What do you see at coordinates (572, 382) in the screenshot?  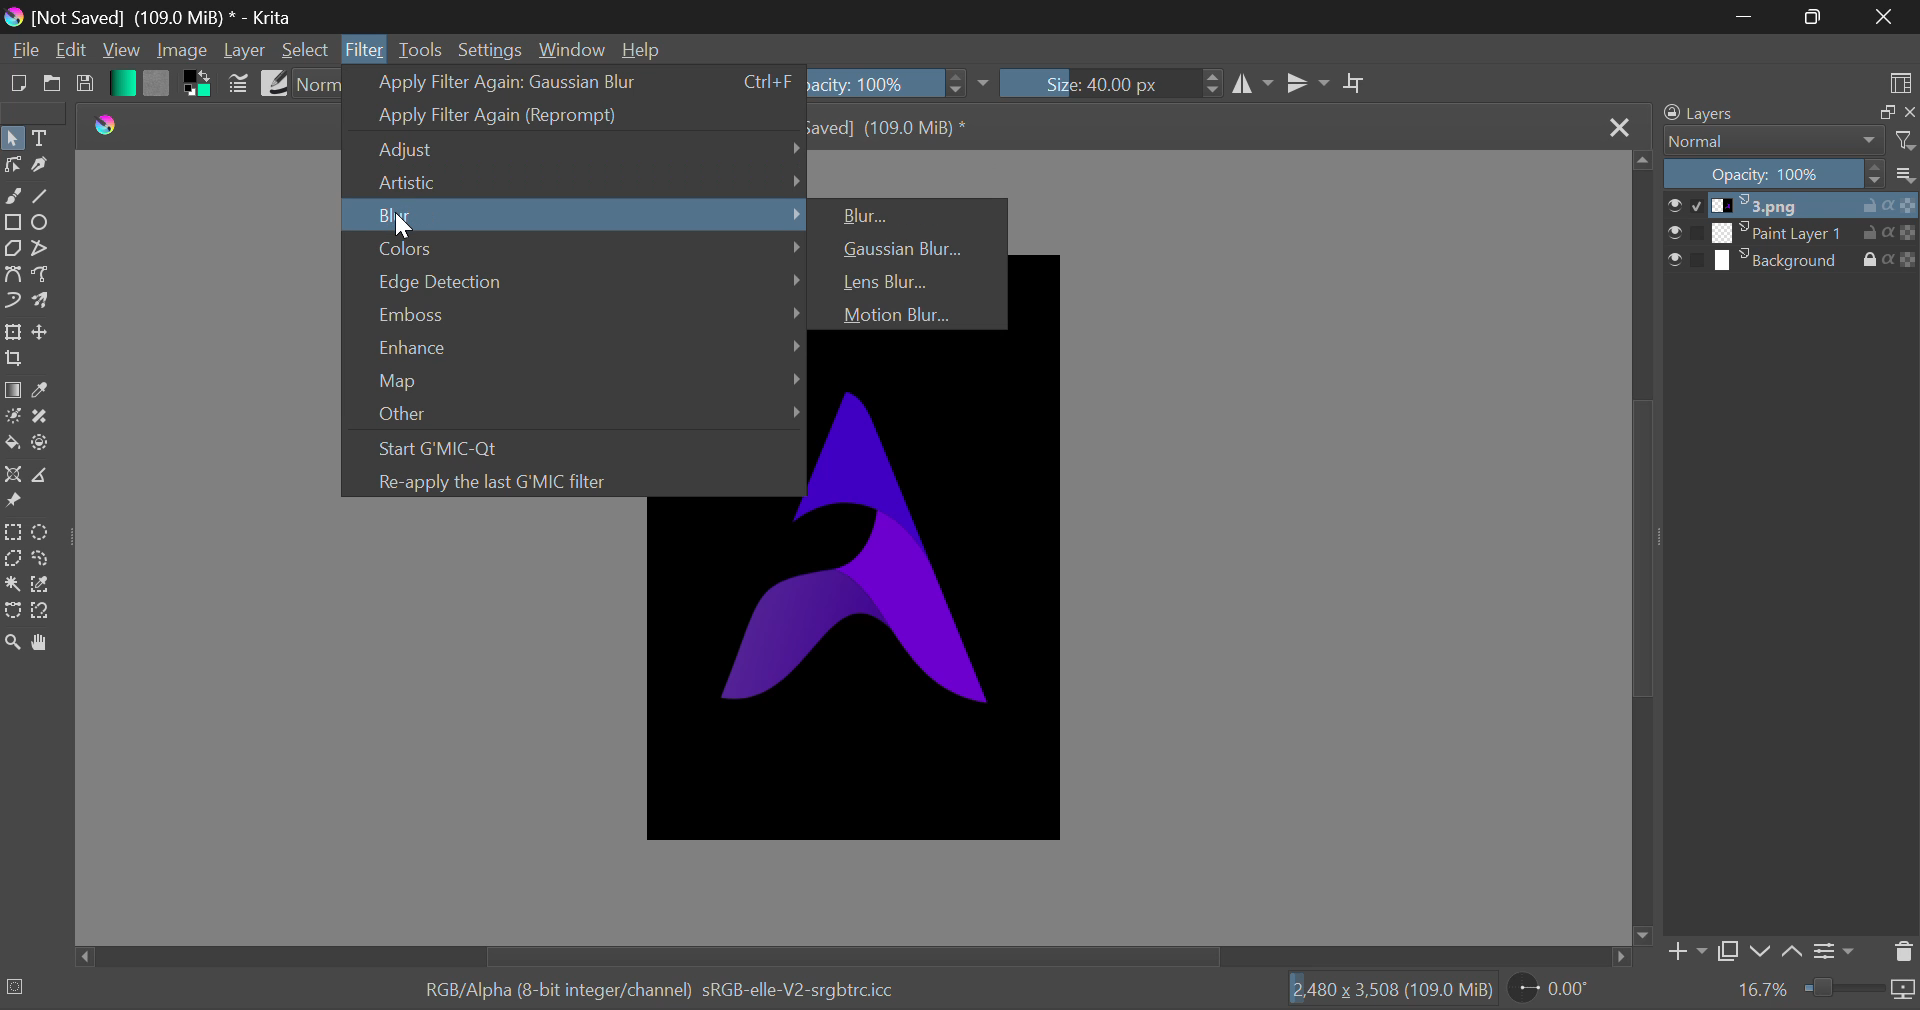 I see `Map` at bounding box center [572, 382].